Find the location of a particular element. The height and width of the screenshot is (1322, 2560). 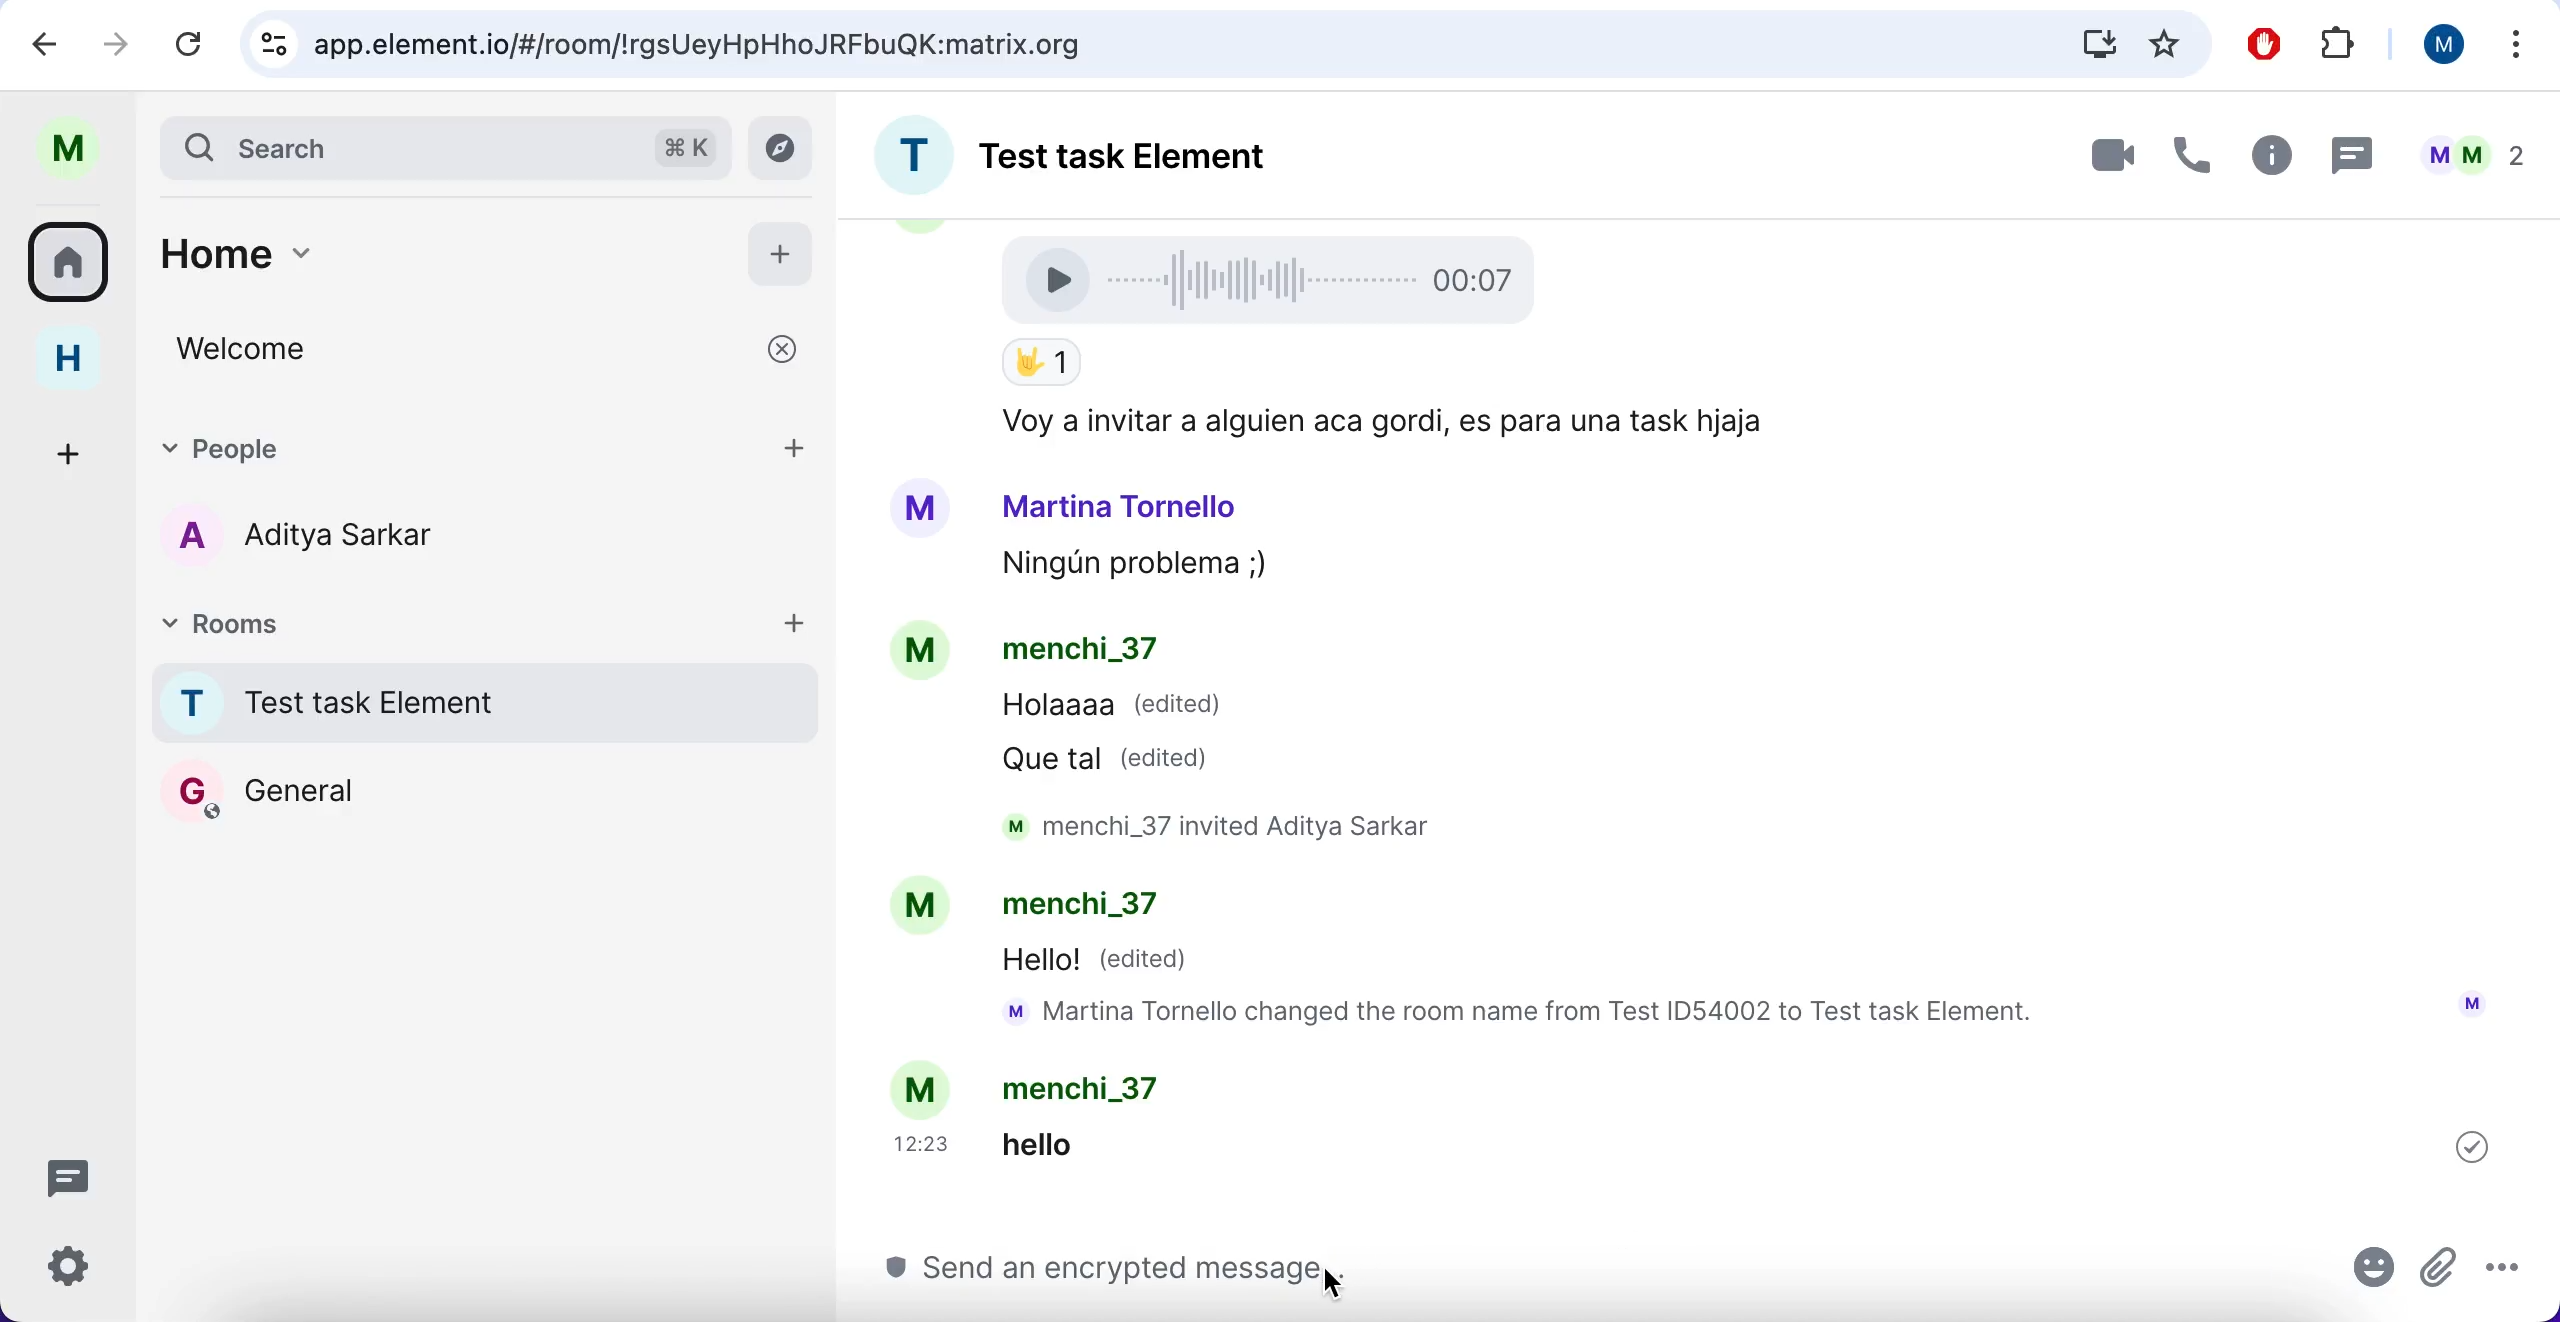

go one page forward is located at coordinates (122, 42).